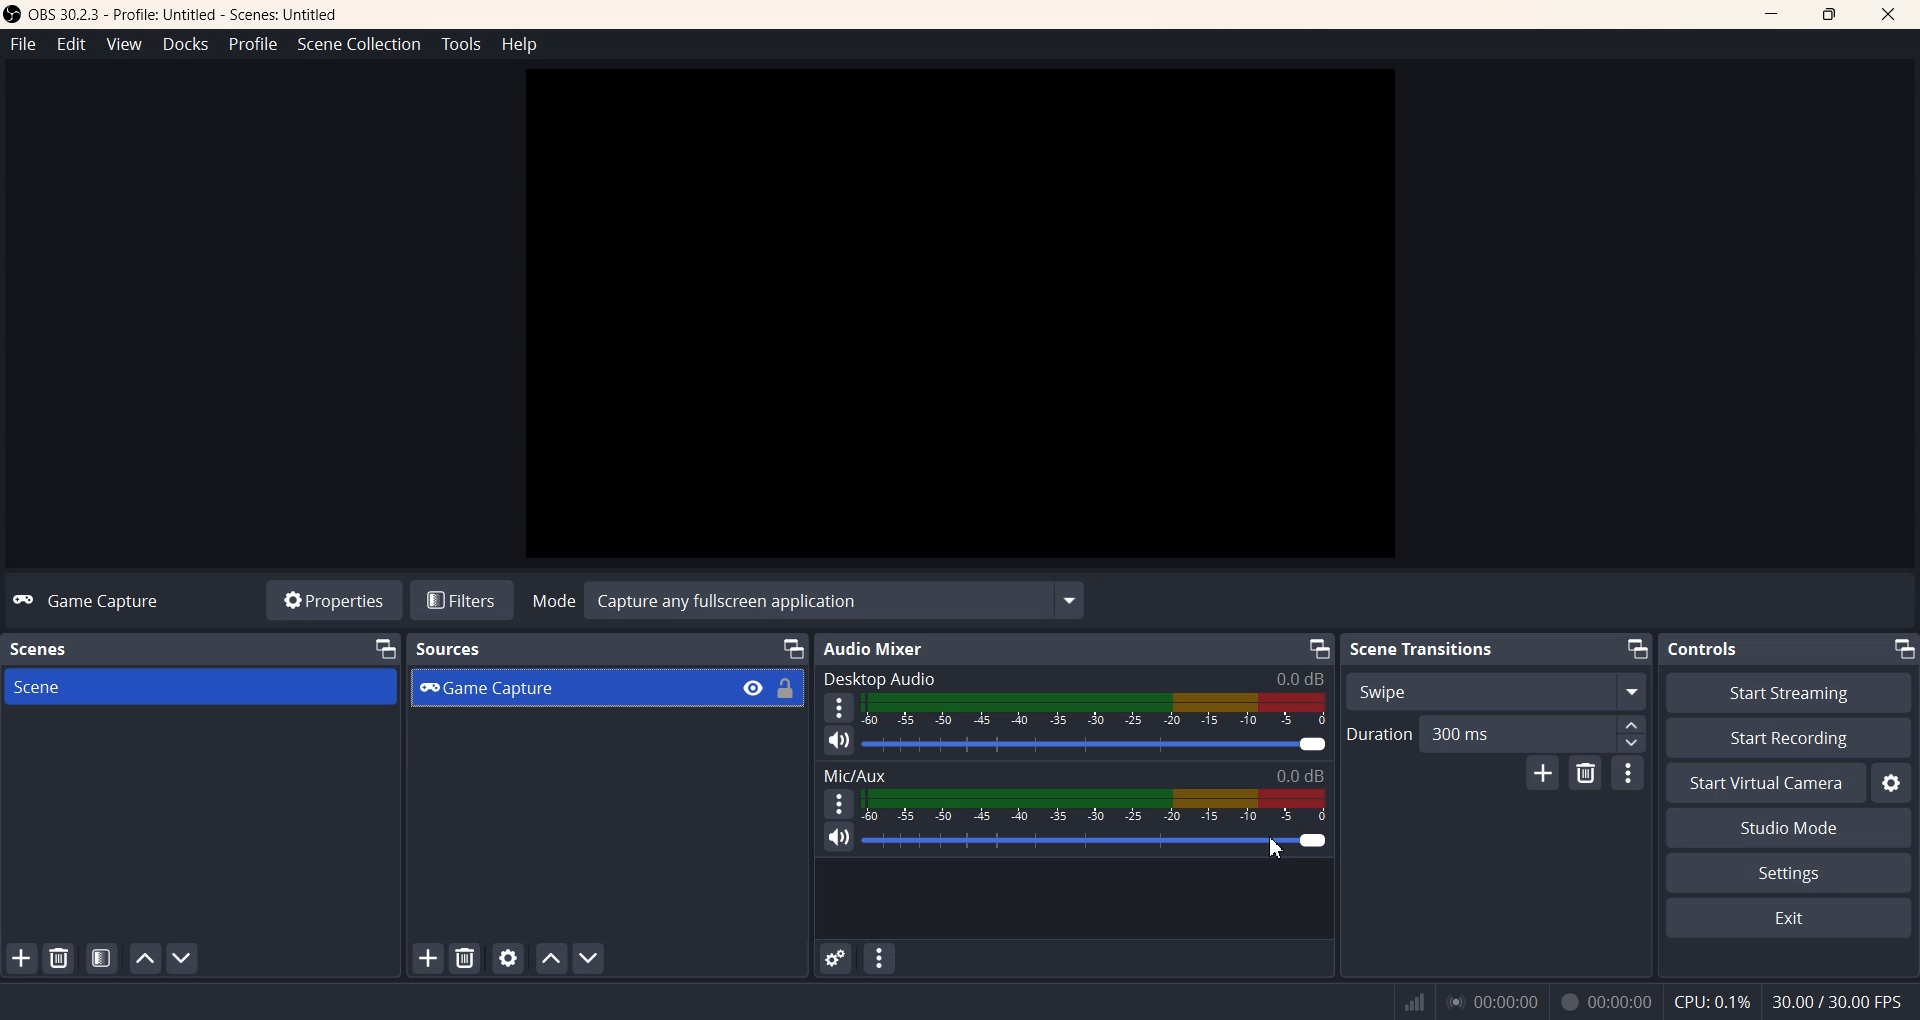  Describe the element at coordinates (1627, 772) in the screenshot. I see `Transition properties` at that location.